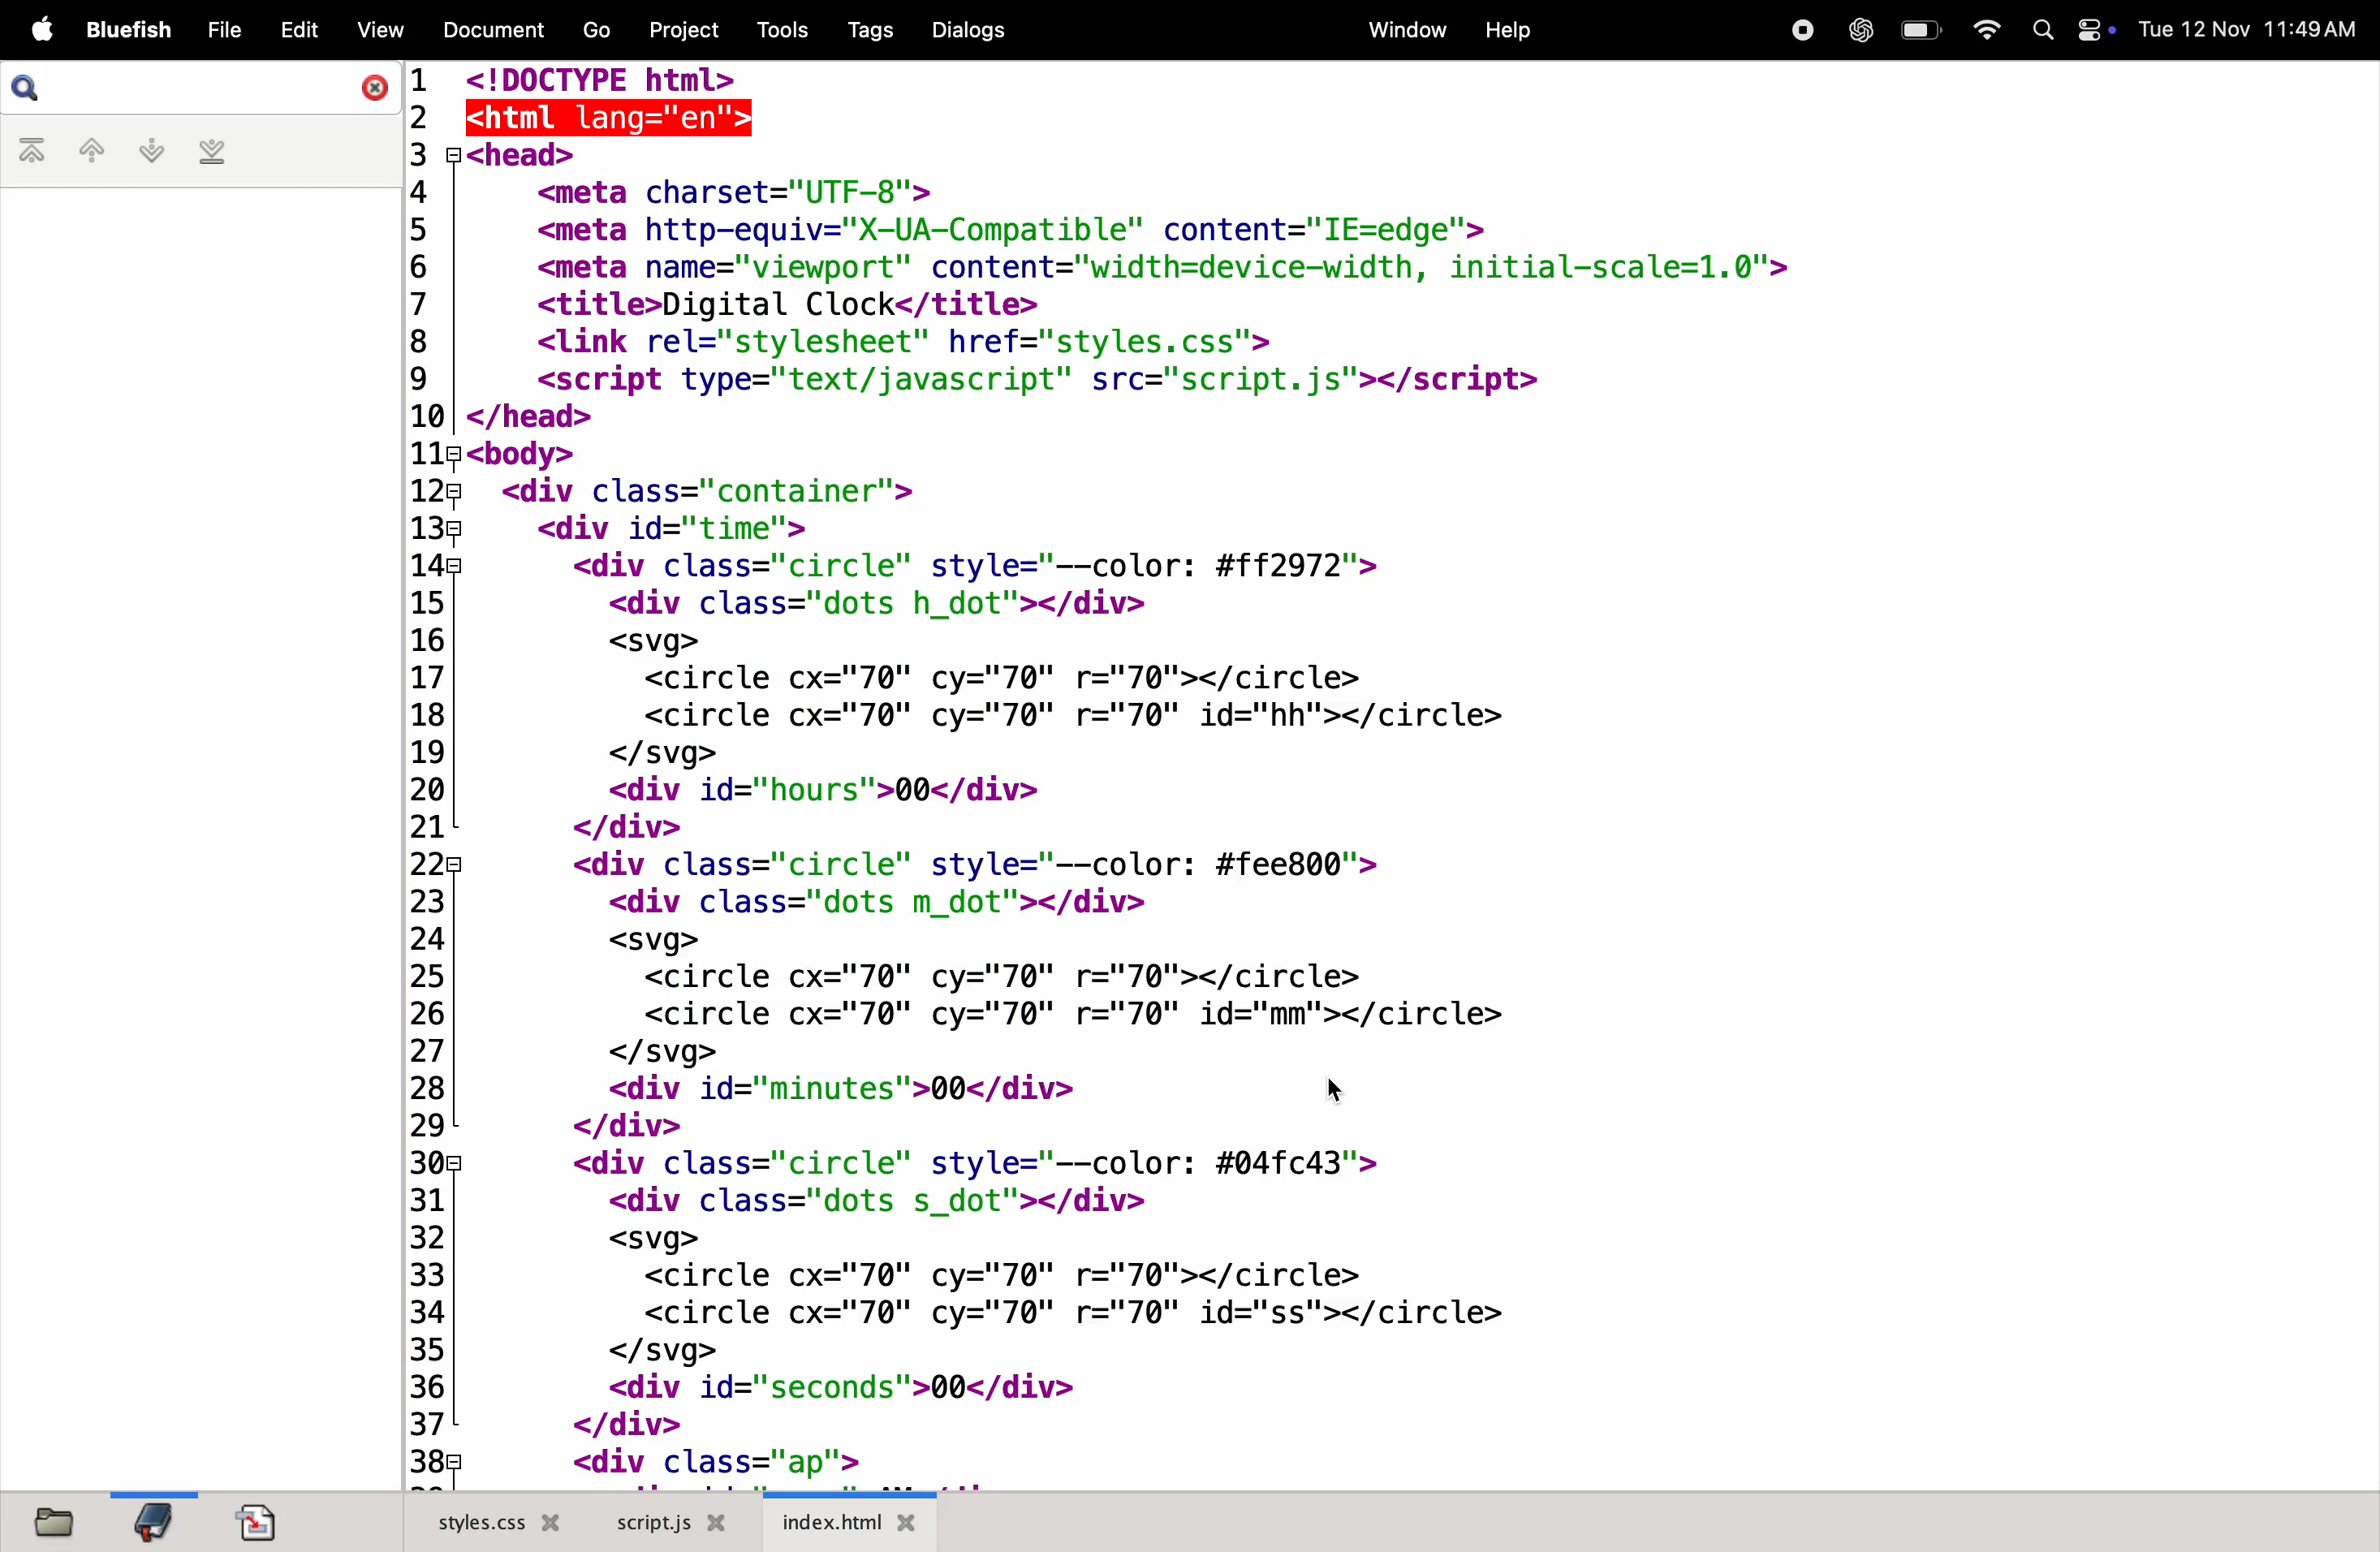 The image size is (2380, 1552). What do you see at coordinates (848, 1519) in the screenshot?
I see `index.html` at bounding box center [848, 1519].